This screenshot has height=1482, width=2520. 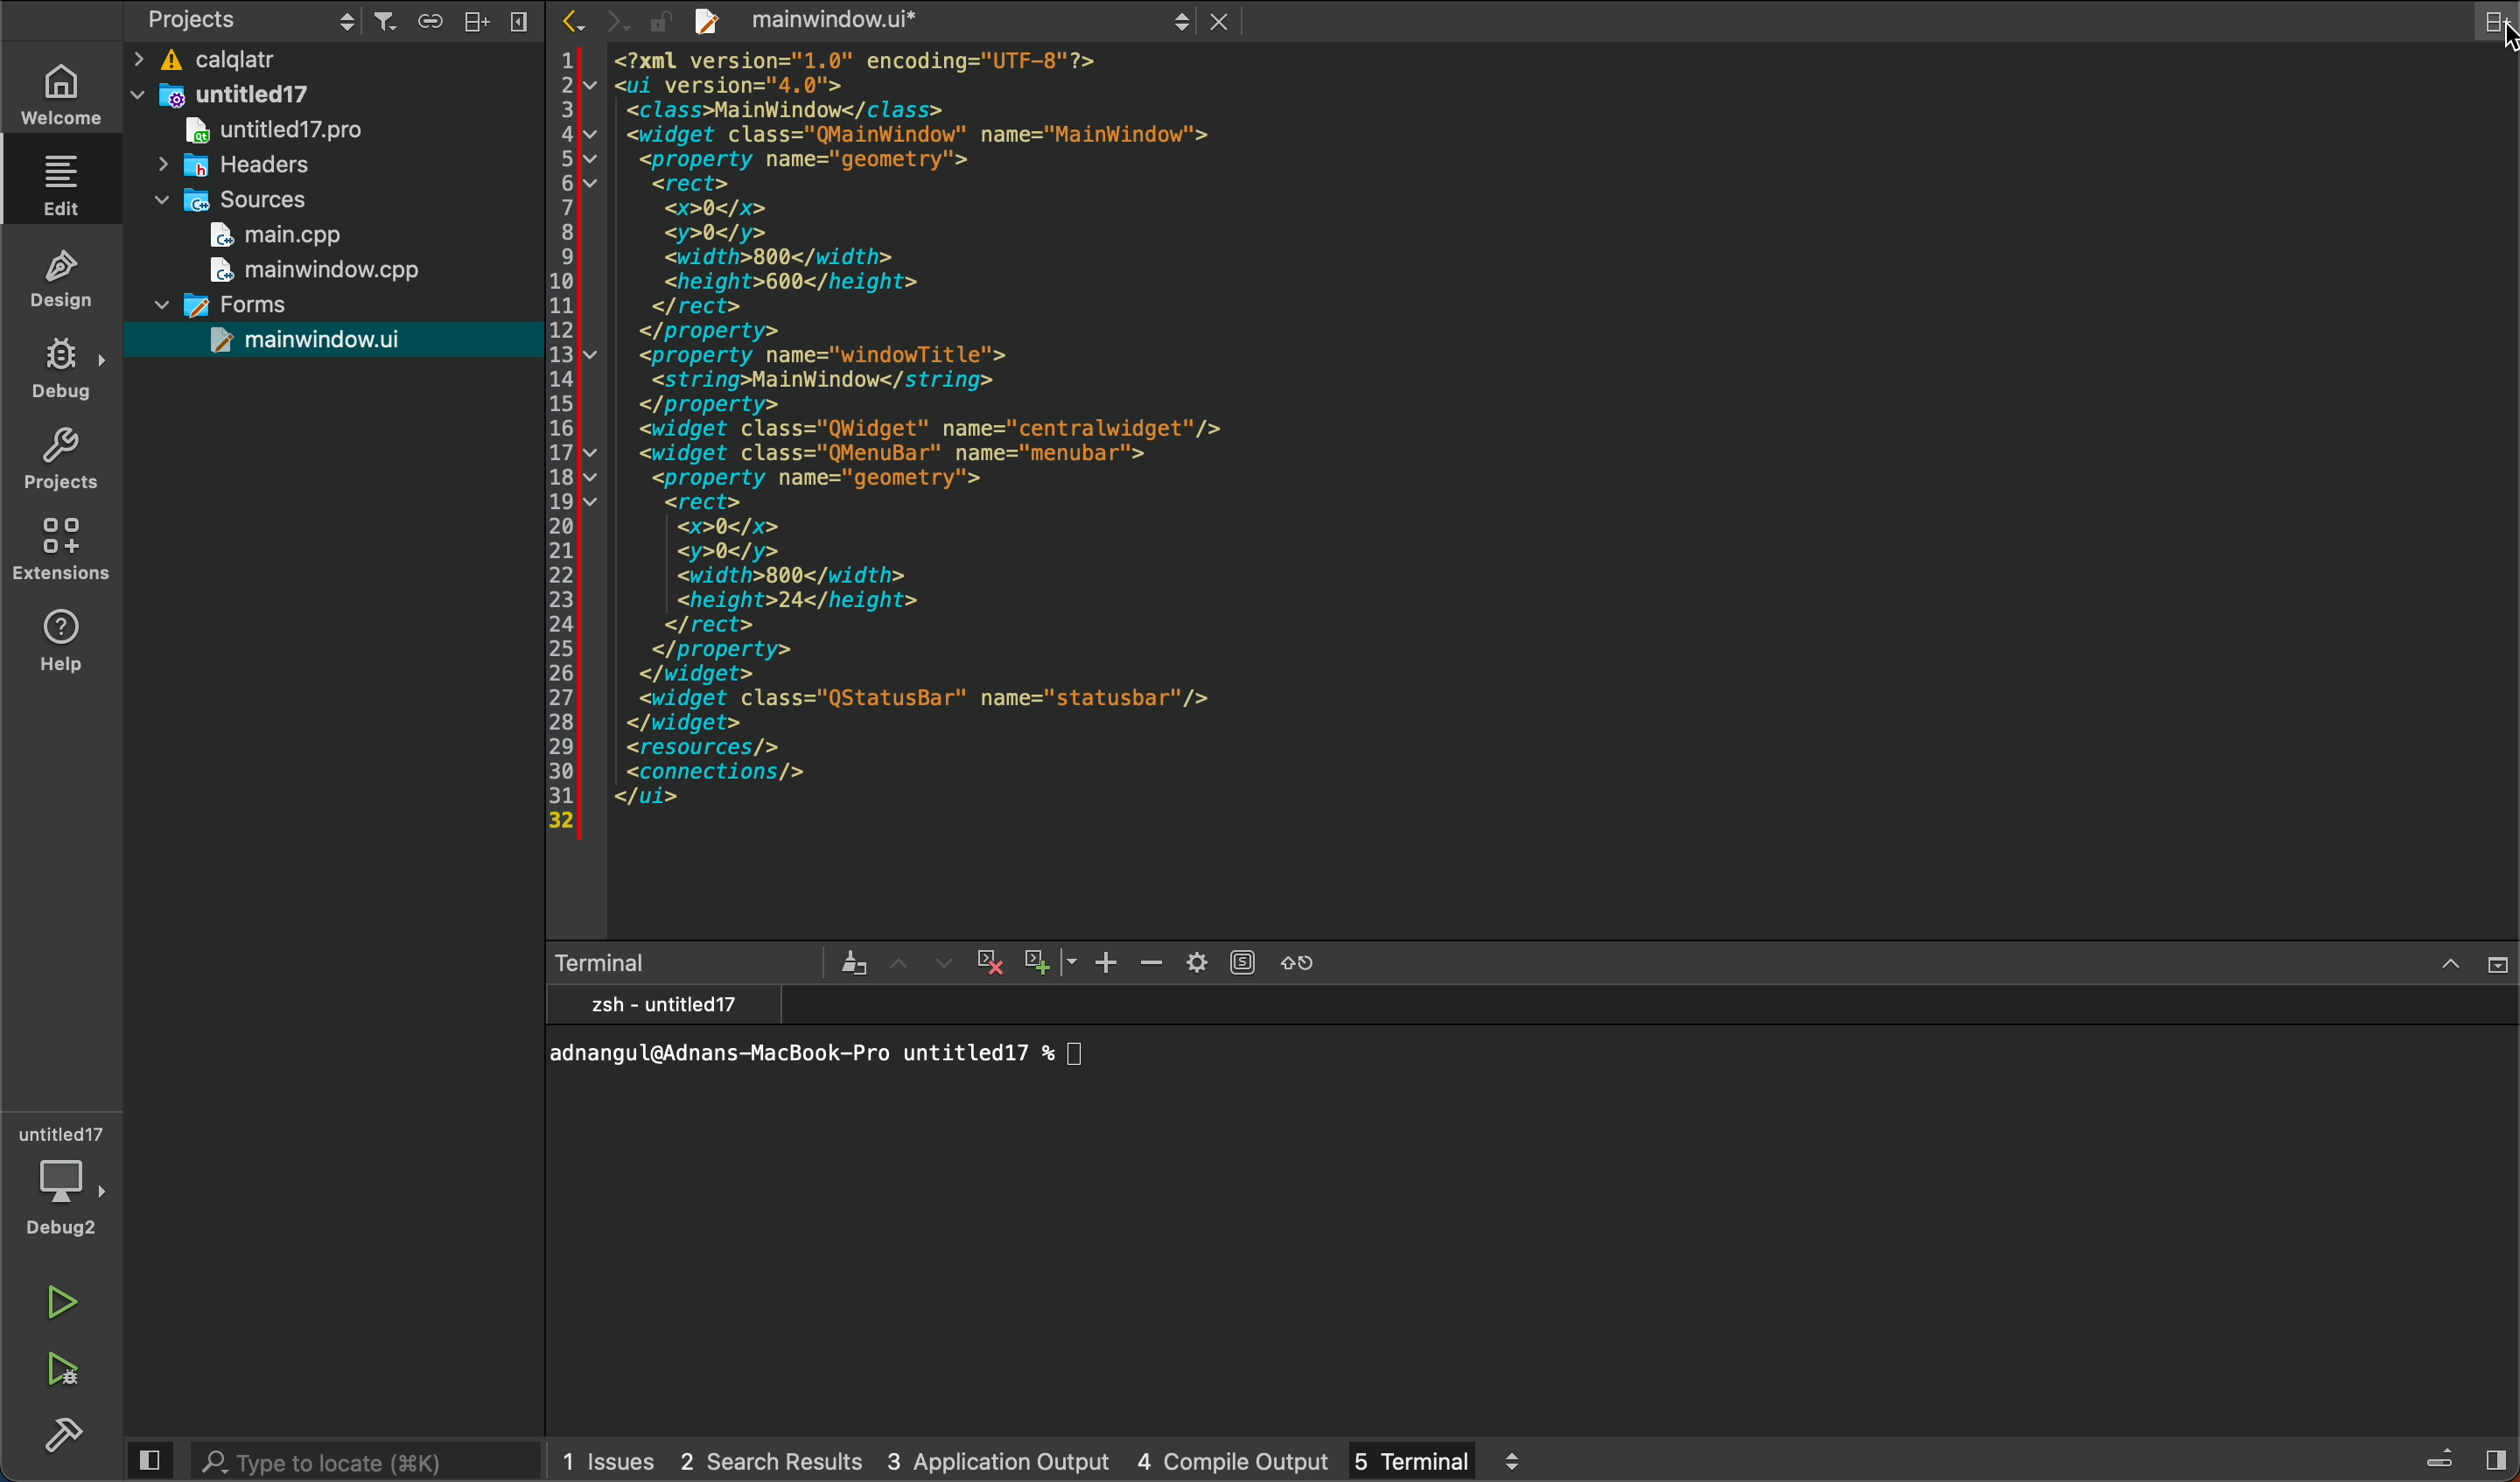 What do you see at coordinates (67, 186) in the screenshot?
I see `editor` at bounding box center [67, 186].